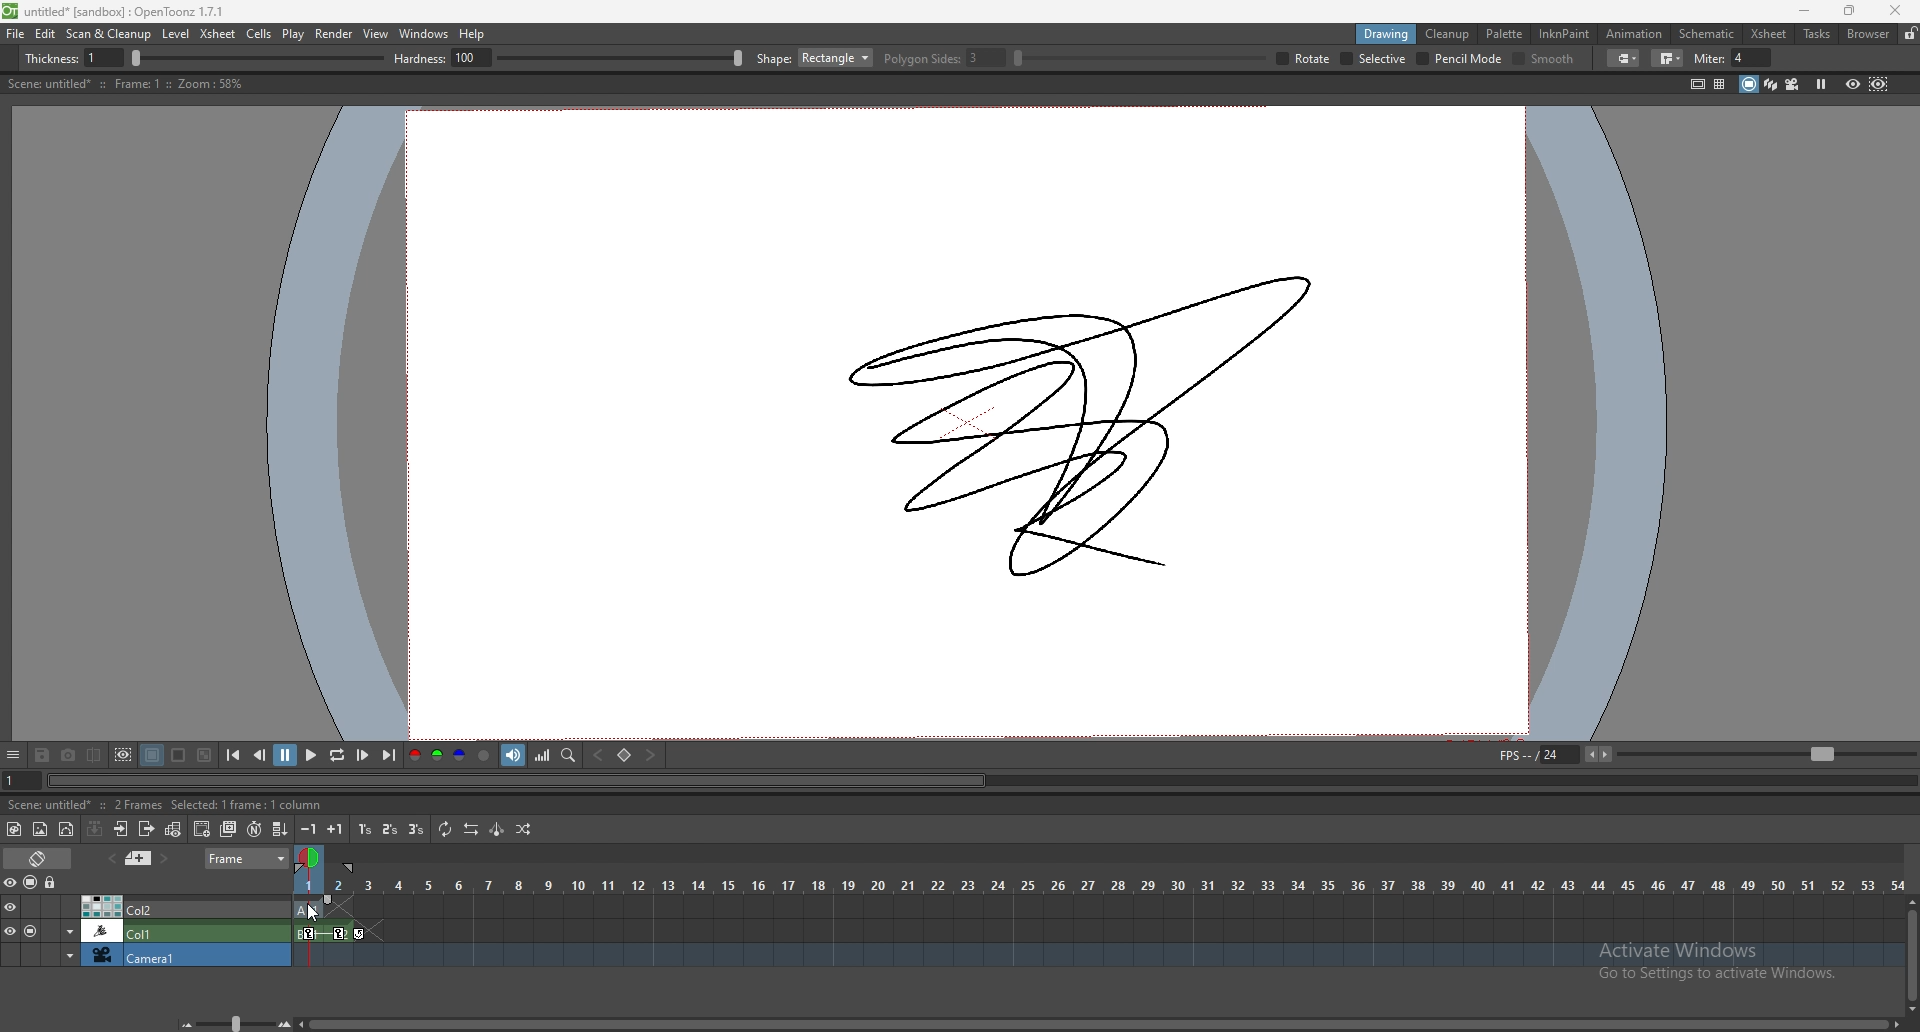 This screenshot has height=1032, width=1920. I want to click on rotate bar, so click(1139, 58).